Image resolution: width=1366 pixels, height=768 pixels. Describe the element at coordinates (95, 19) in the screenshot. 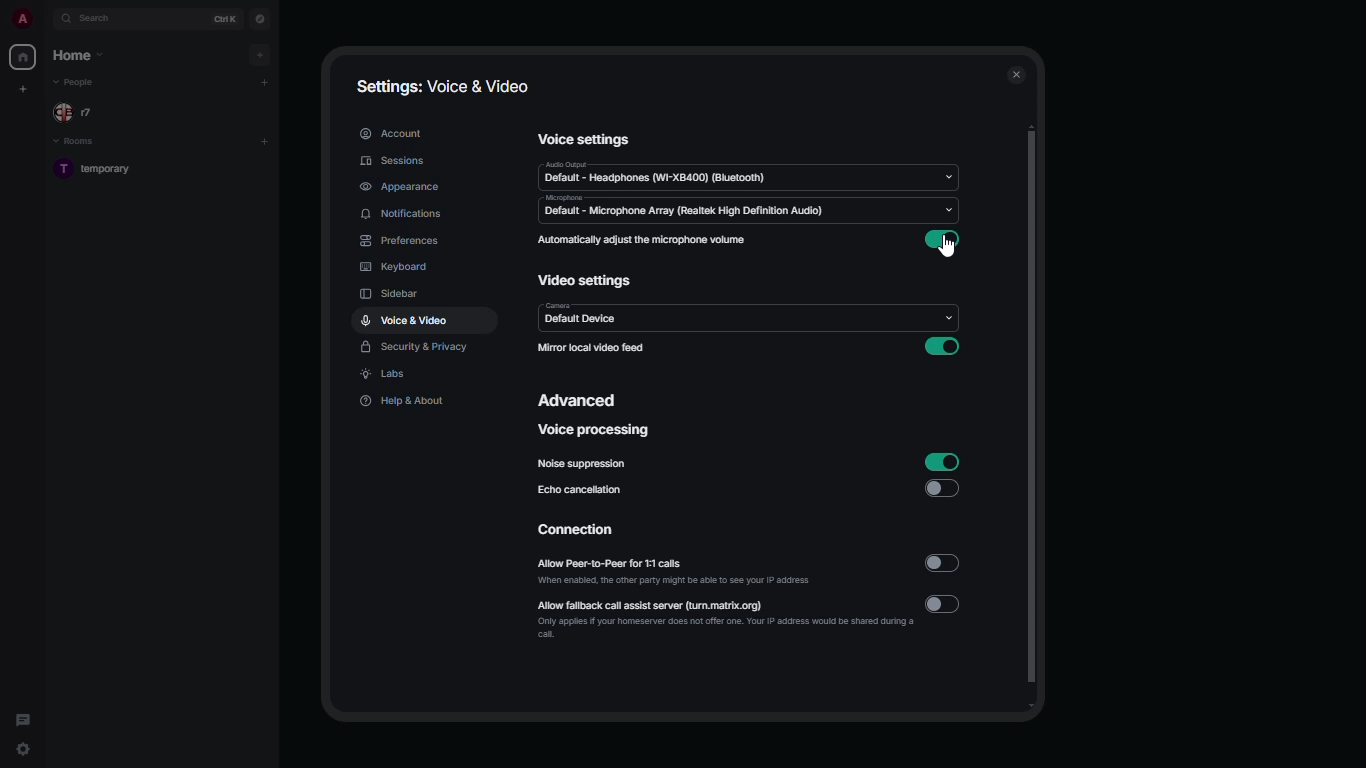

I see `search` at that location.